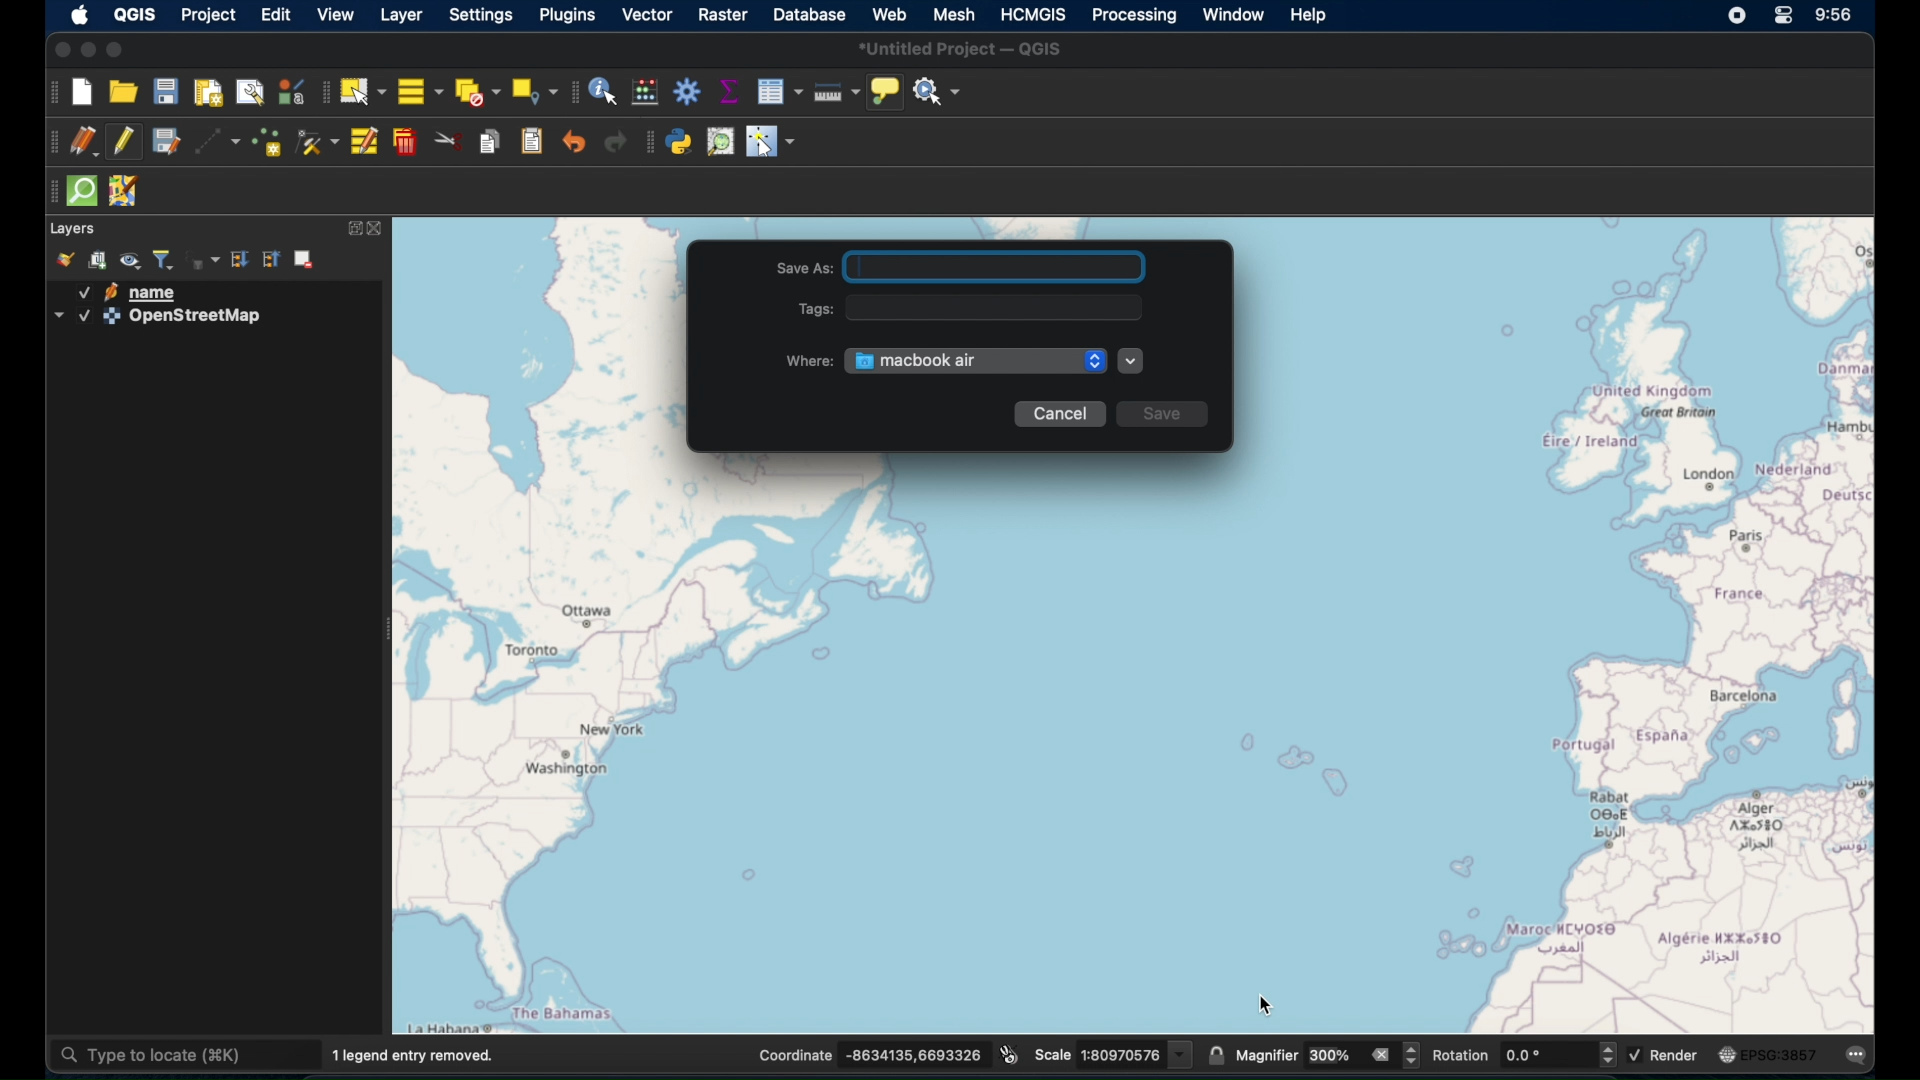 This screenshot has height=1080, width=1920. I want to click on database, so click(809, 14).